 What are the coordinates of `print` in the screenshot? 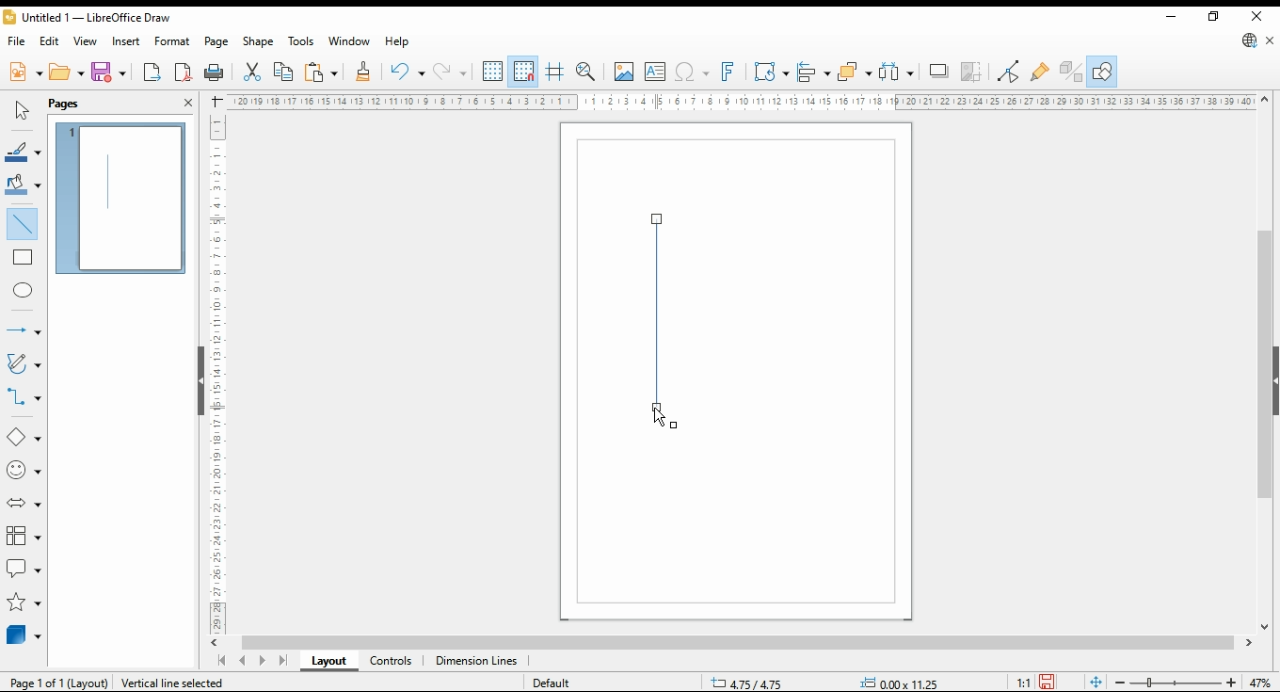 It's located at (214, 73).